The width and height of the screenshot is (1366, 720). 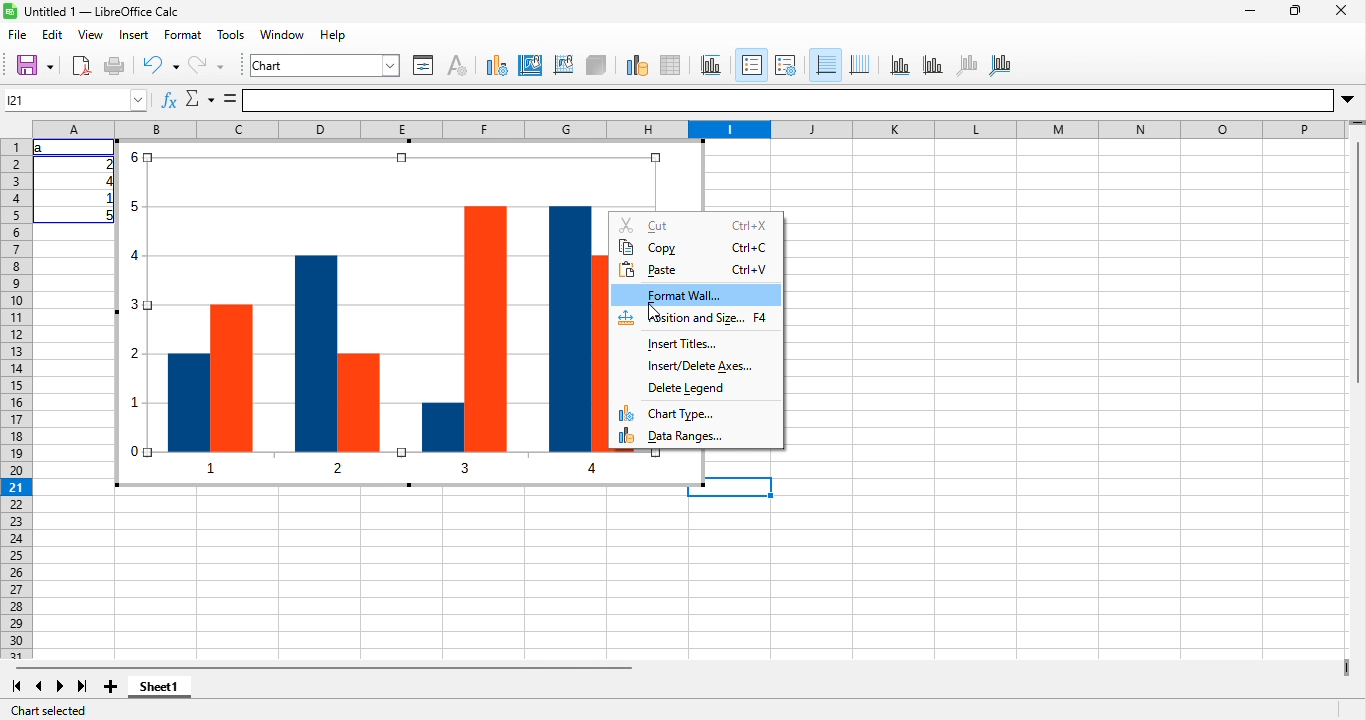 I want to click on chart wall, so click(x=564, y=67).